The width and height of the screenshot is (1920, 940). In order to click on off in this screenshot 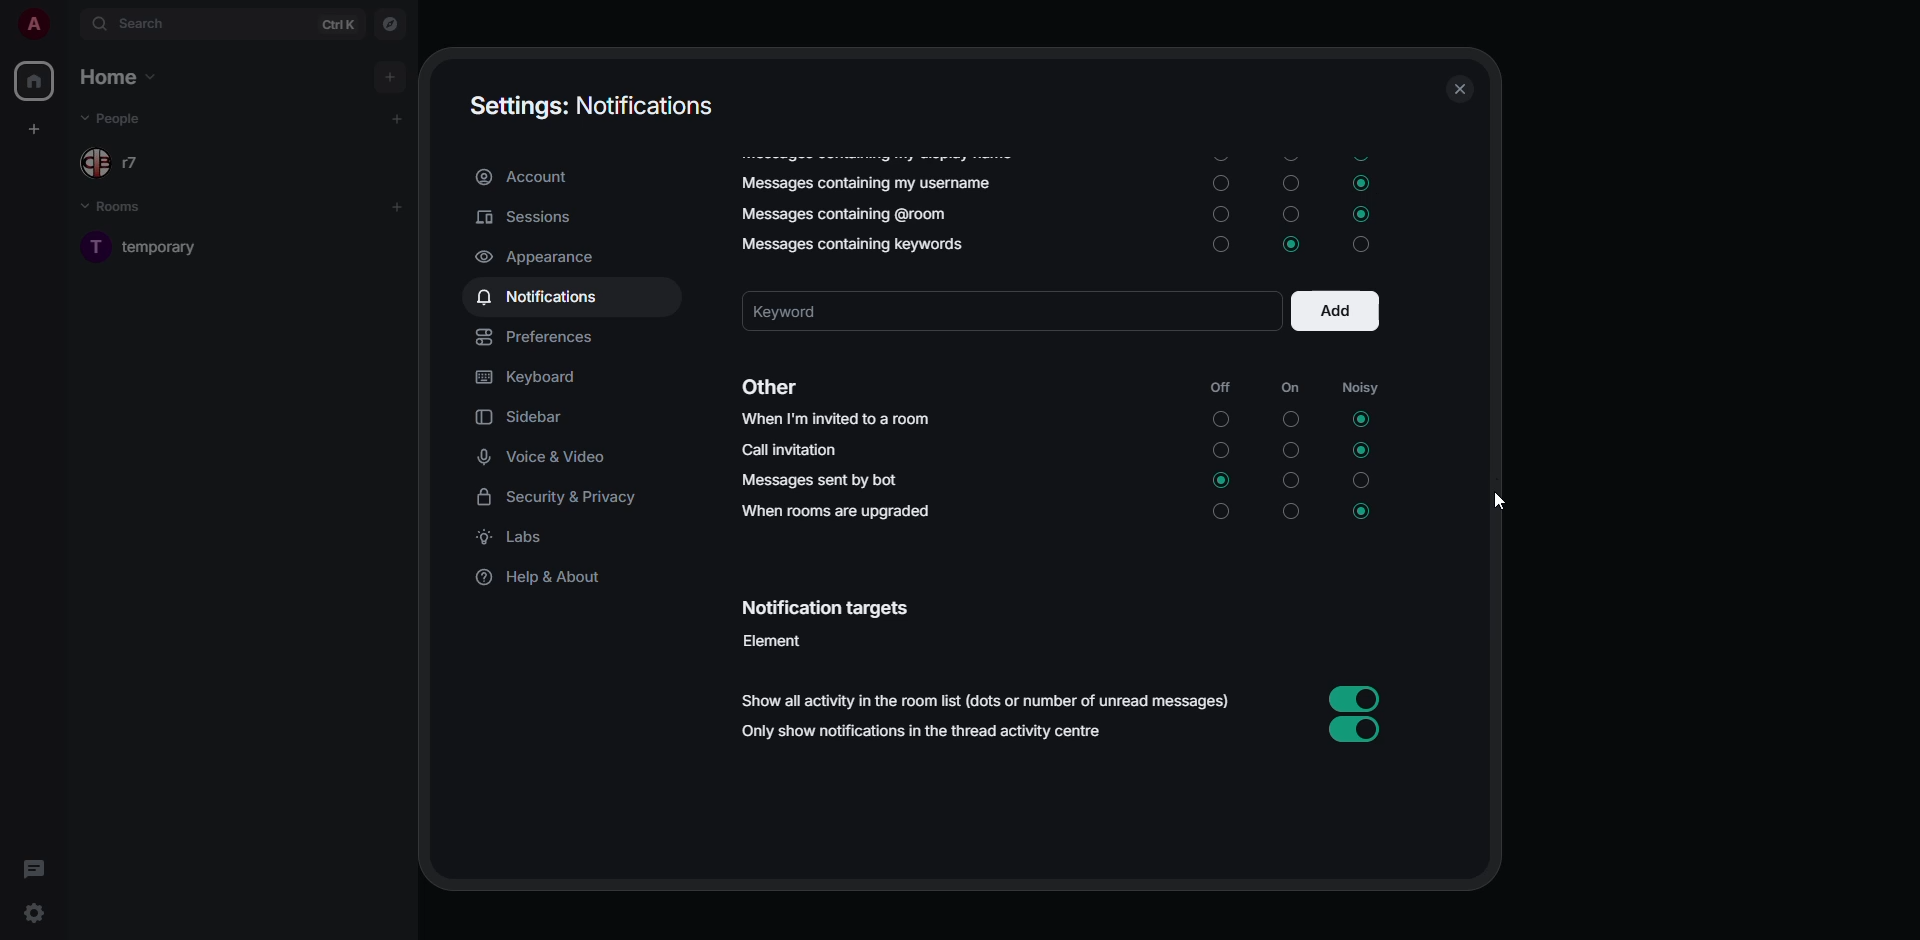, I will do `click(1291, 479)`.